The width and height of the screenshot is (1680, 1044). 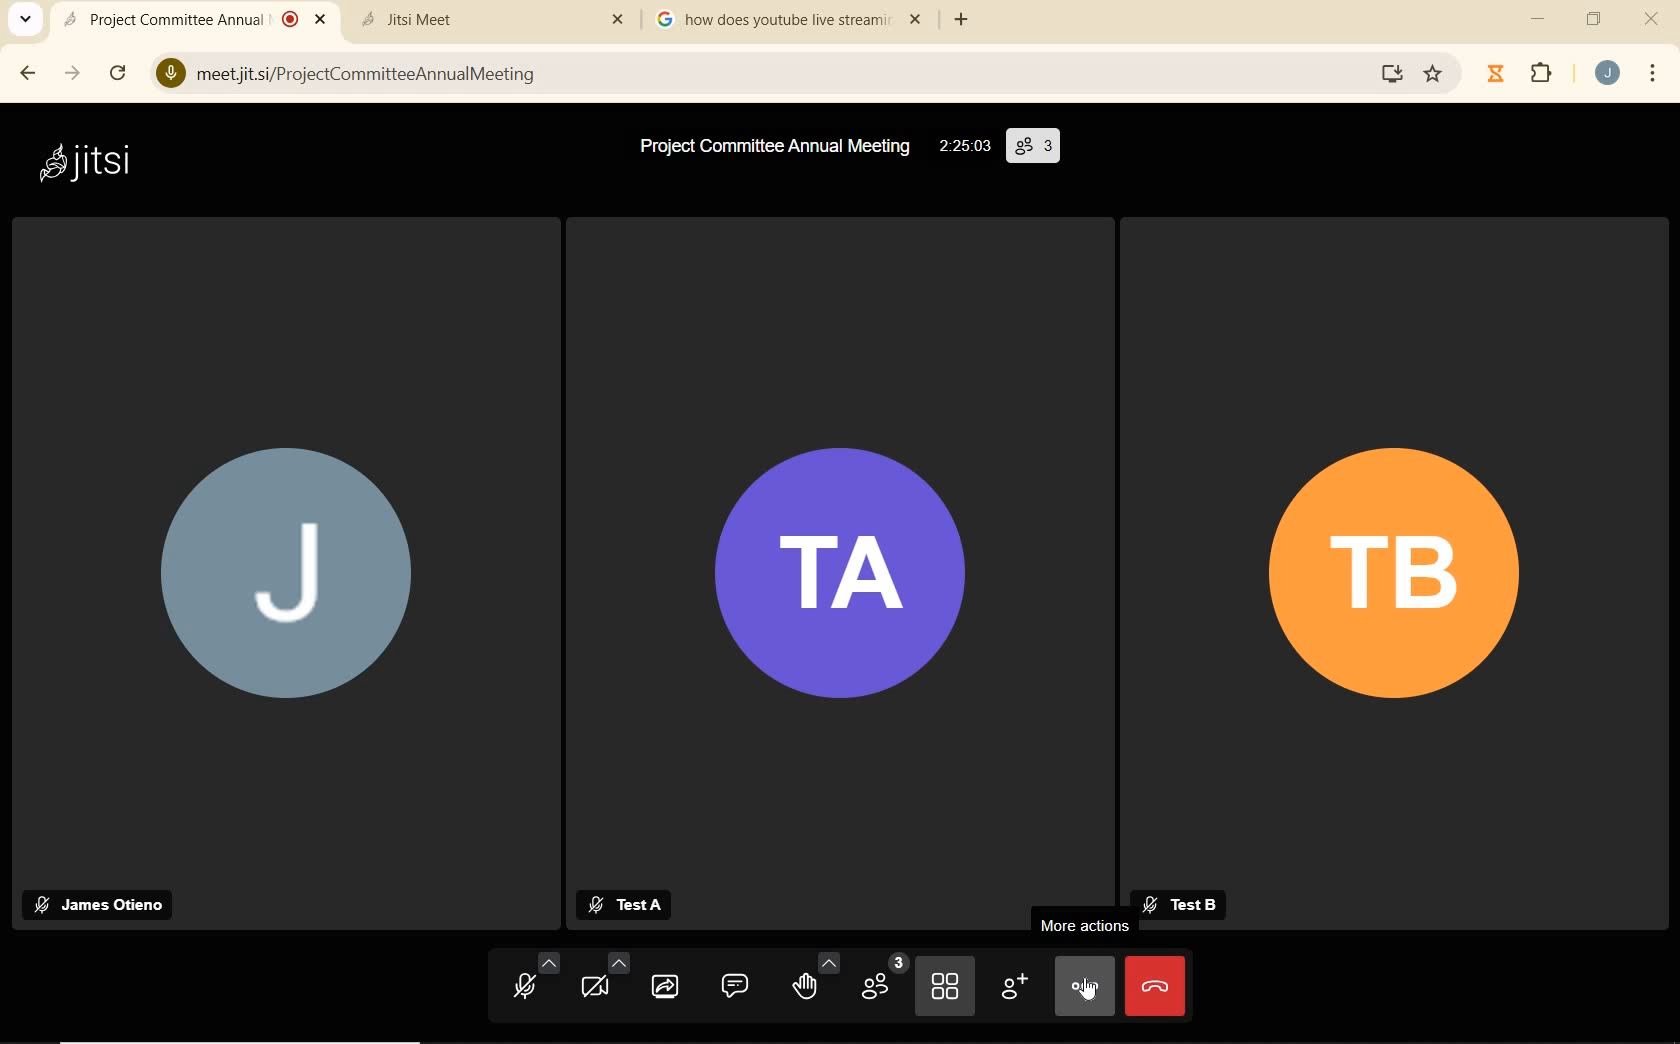 What do you see at coordinates (604, 980) in the screenshot?
I see `camera` at bounding box center [604, 980].